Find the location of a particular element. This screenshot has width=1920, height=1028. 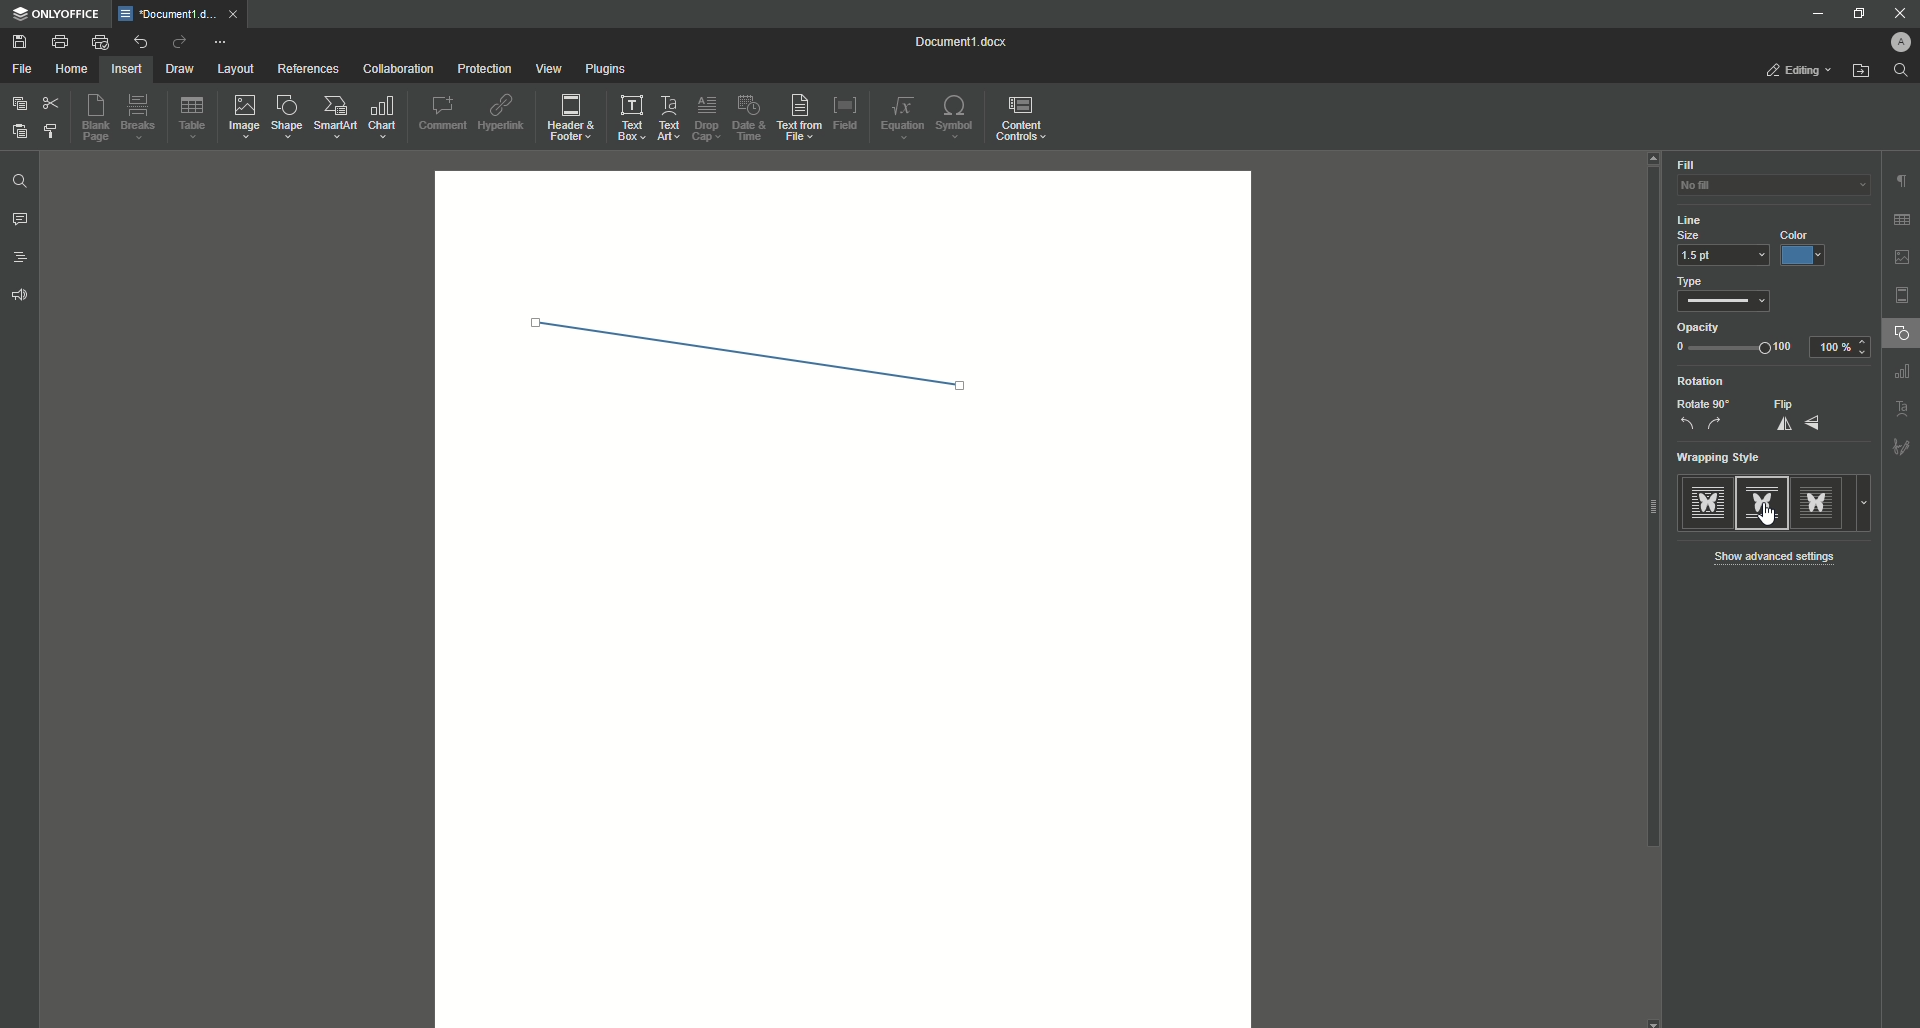

picture is located at coordinates (1901, 257).